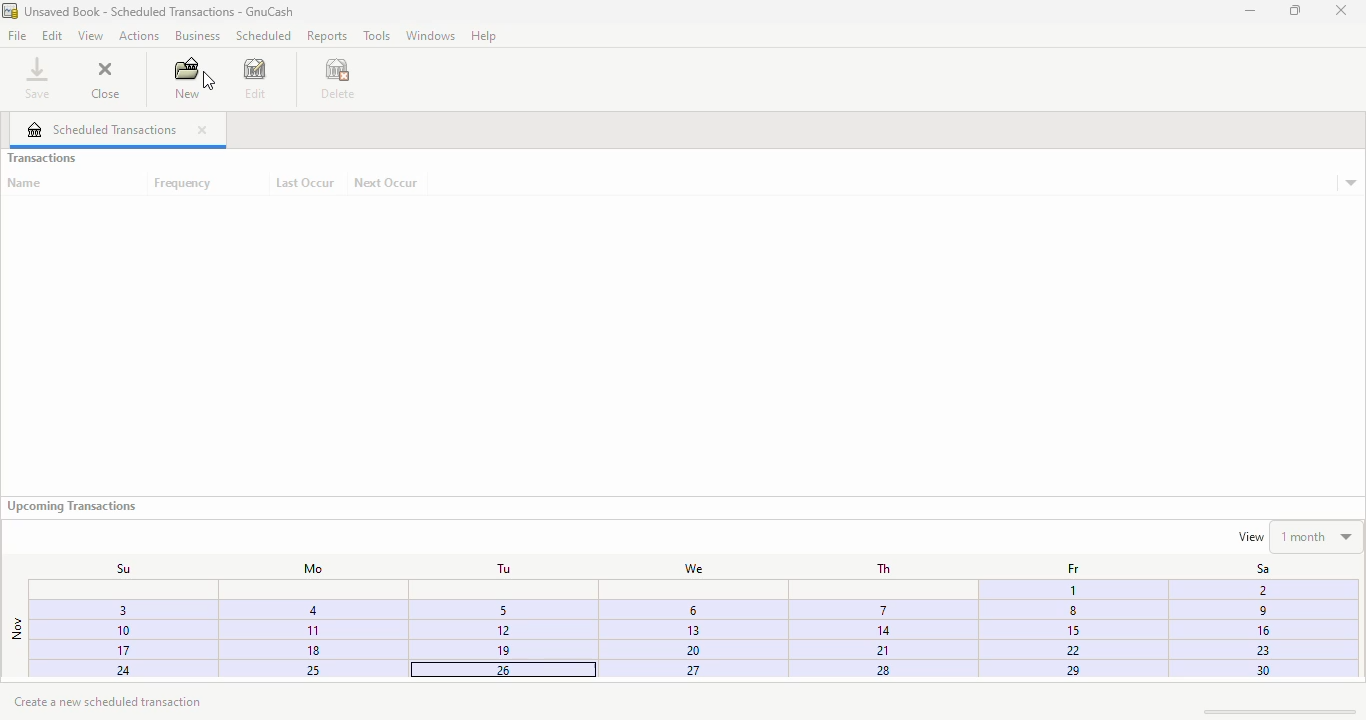  I want to click on 3, so click(111, 613).